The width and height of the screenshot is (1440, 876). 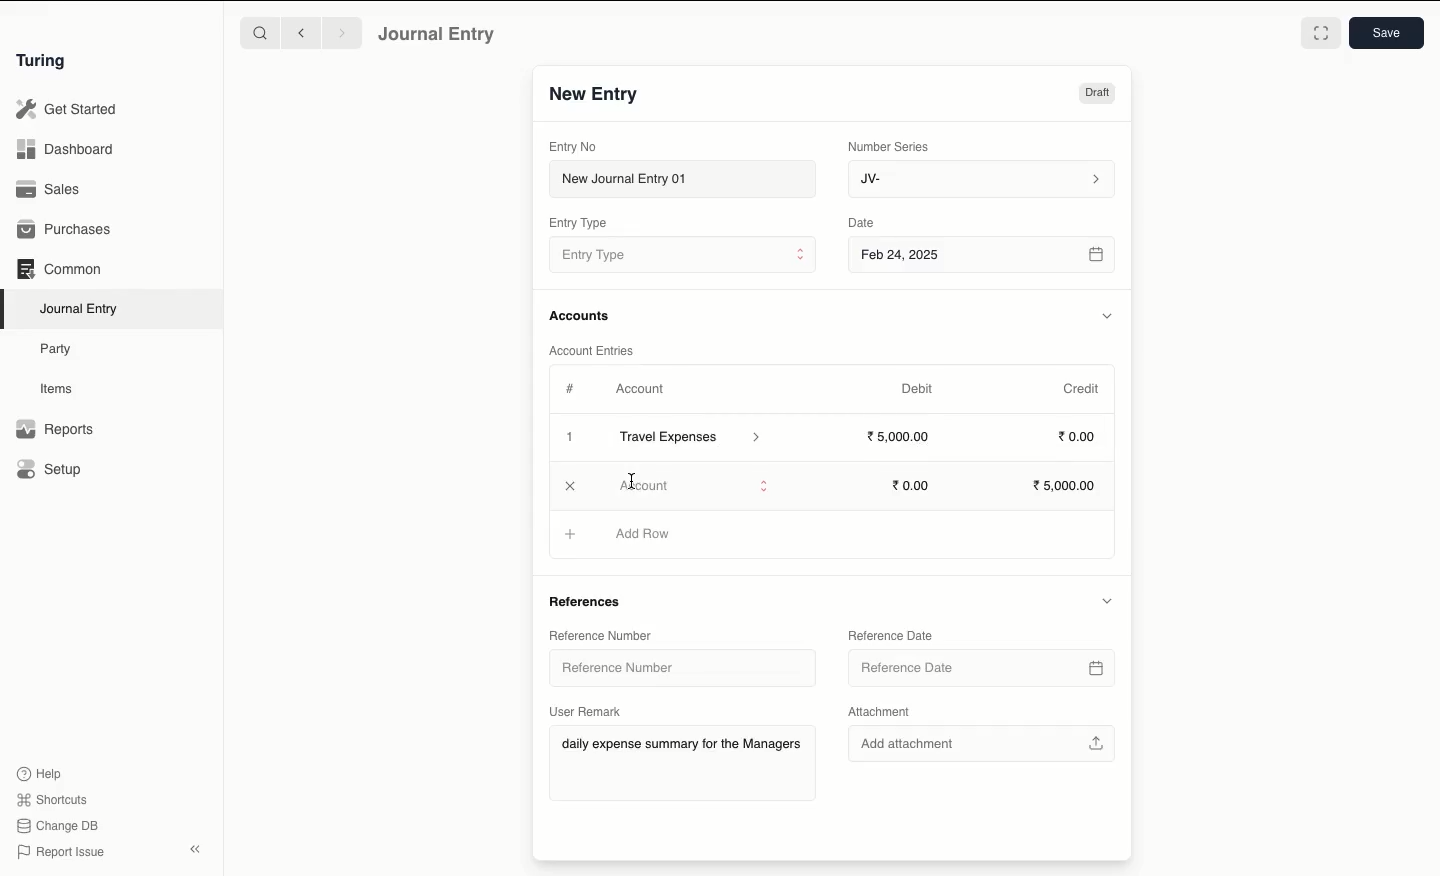 I want to click on Backward, so click(x=301, y=32).